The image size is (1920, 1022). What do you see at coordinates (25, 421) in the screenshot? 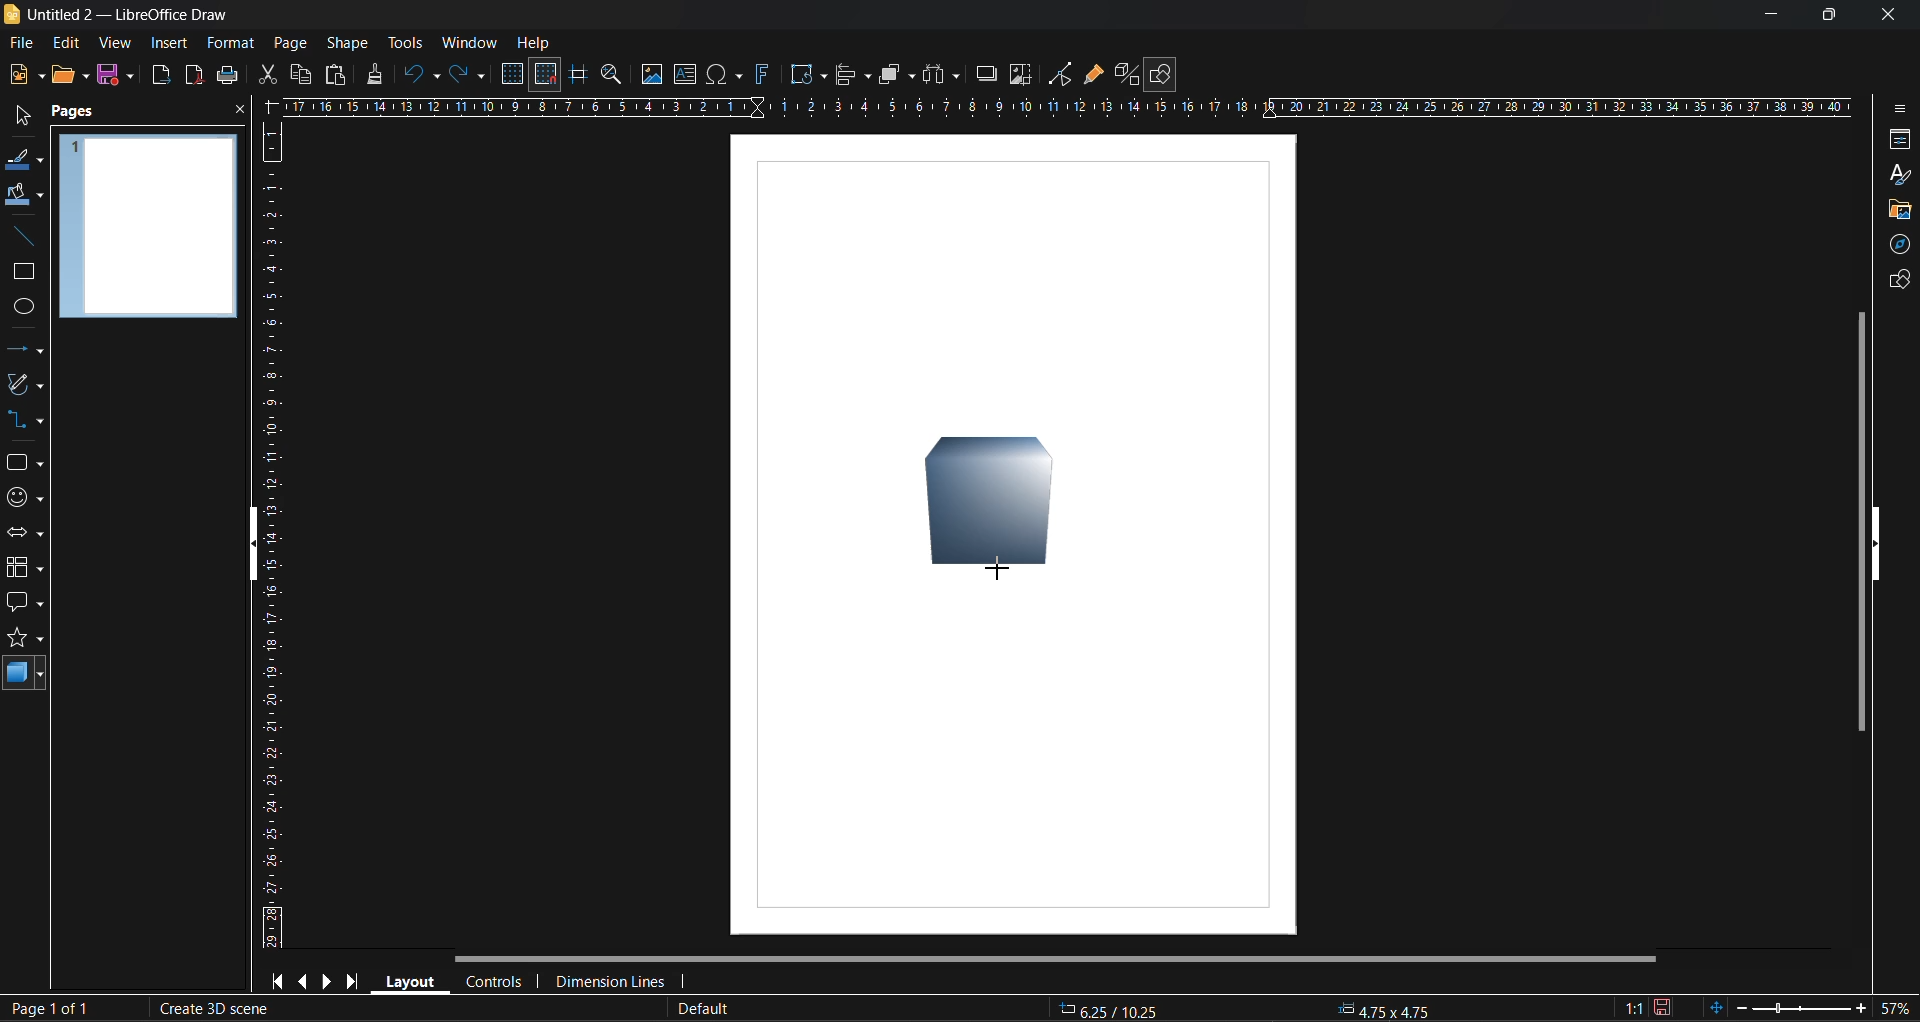
I see `connectors` at bounding box center [25, 421].